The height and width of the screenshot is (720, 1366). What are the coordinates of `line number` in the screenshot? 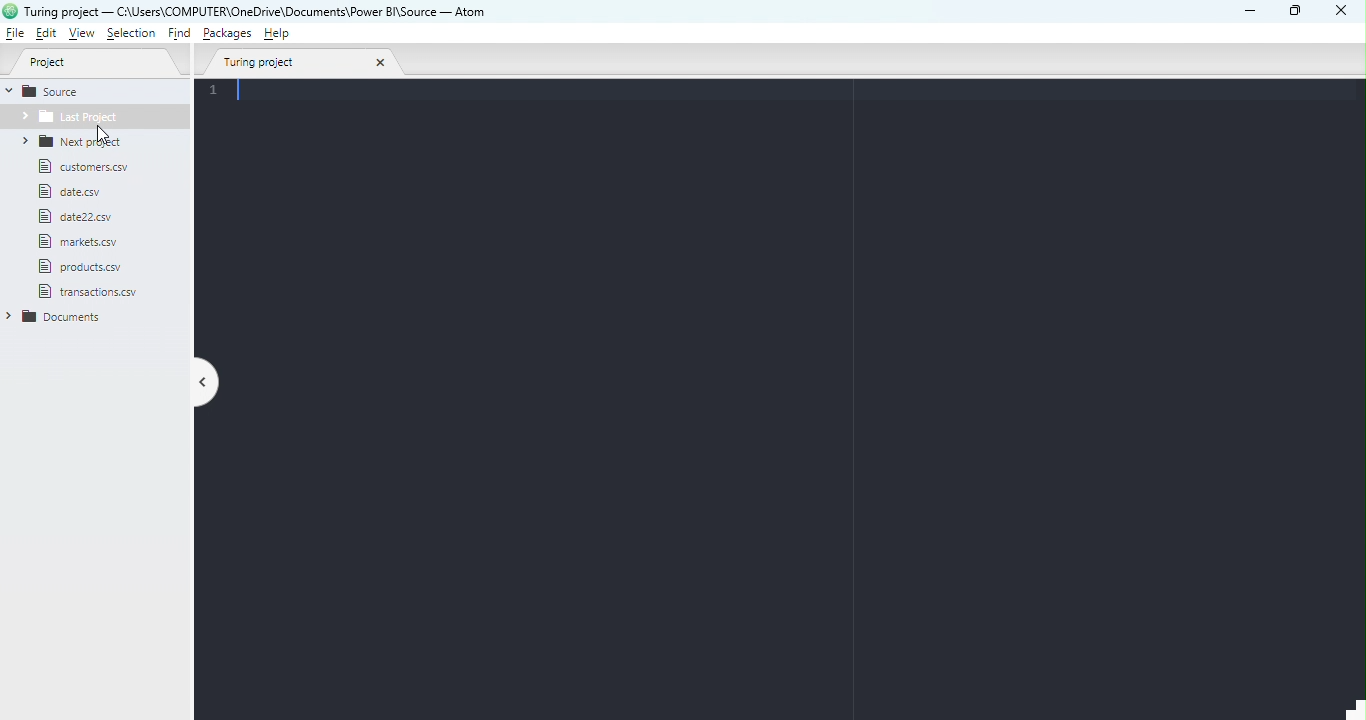 It's located at (218, 92).